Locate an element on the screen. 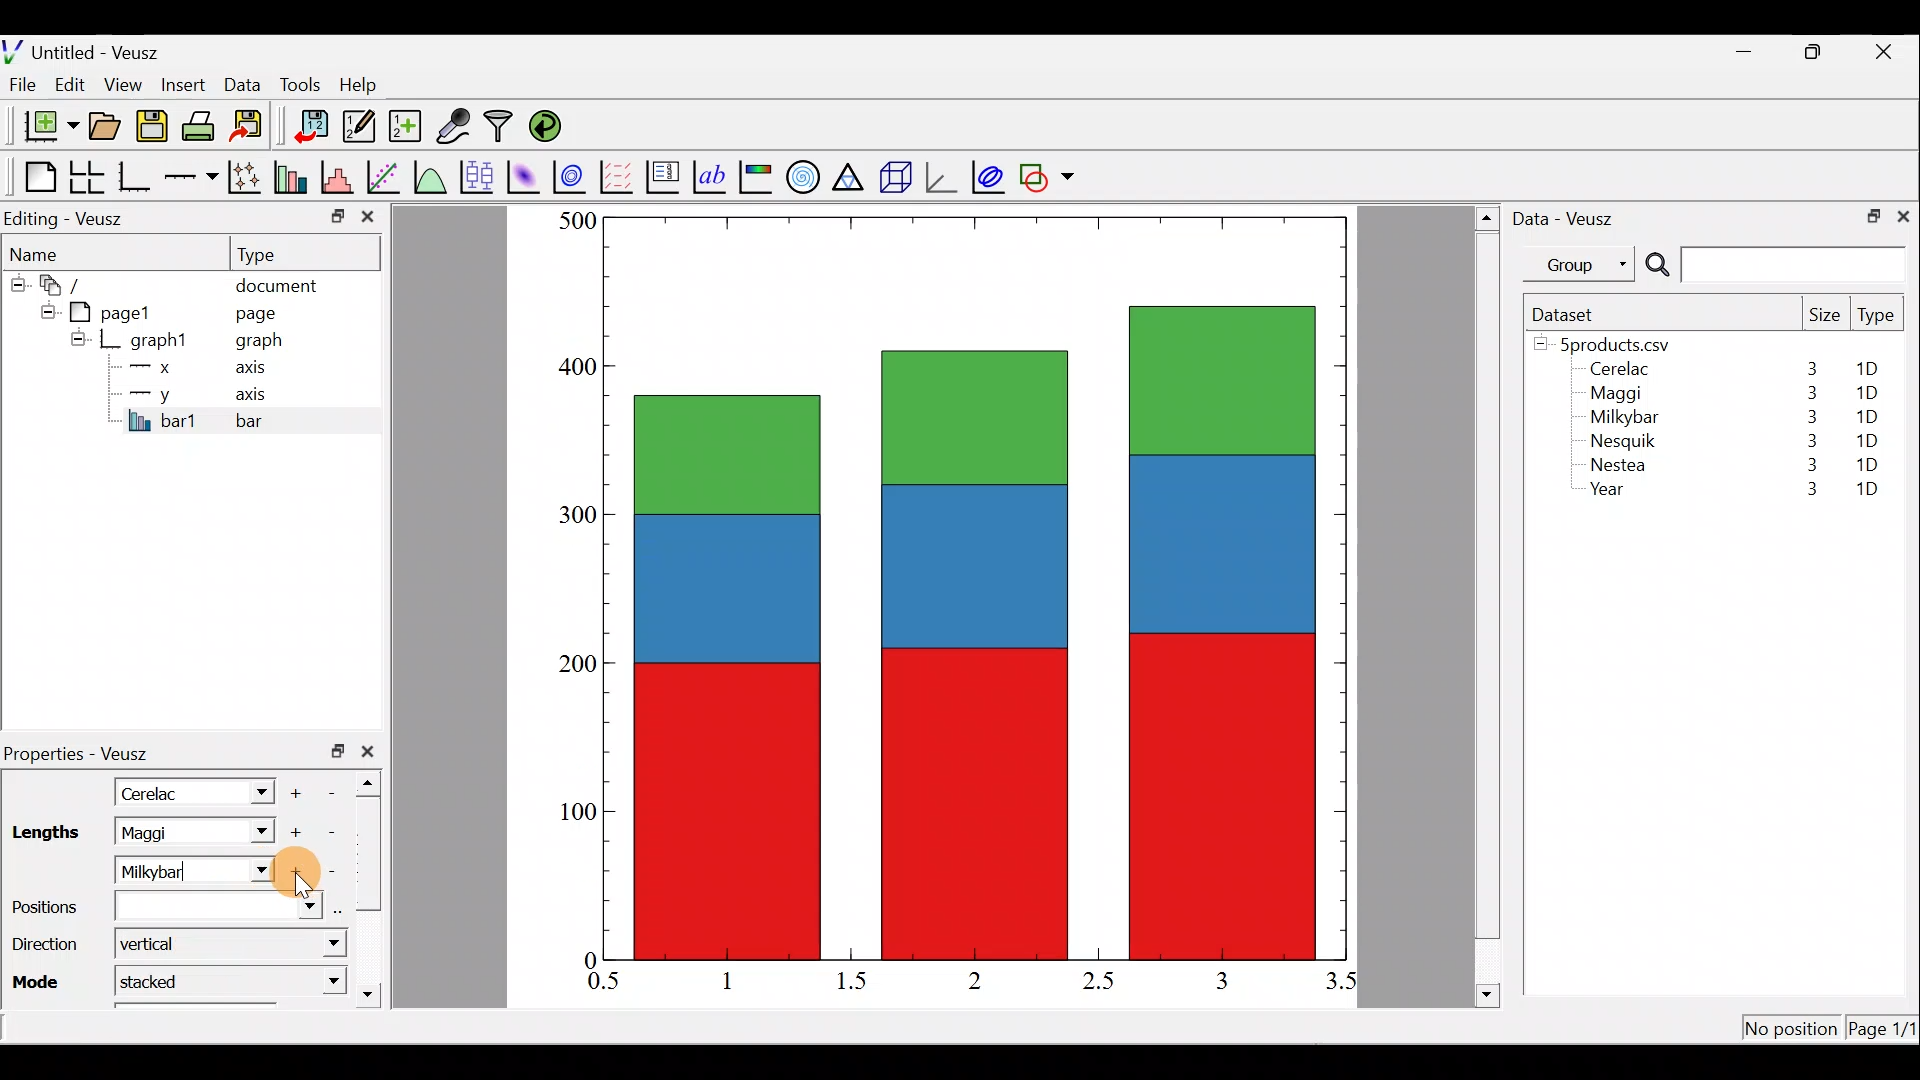 This screenshot has height=1080, width=1920. Help is located at coordinates (370, 85).